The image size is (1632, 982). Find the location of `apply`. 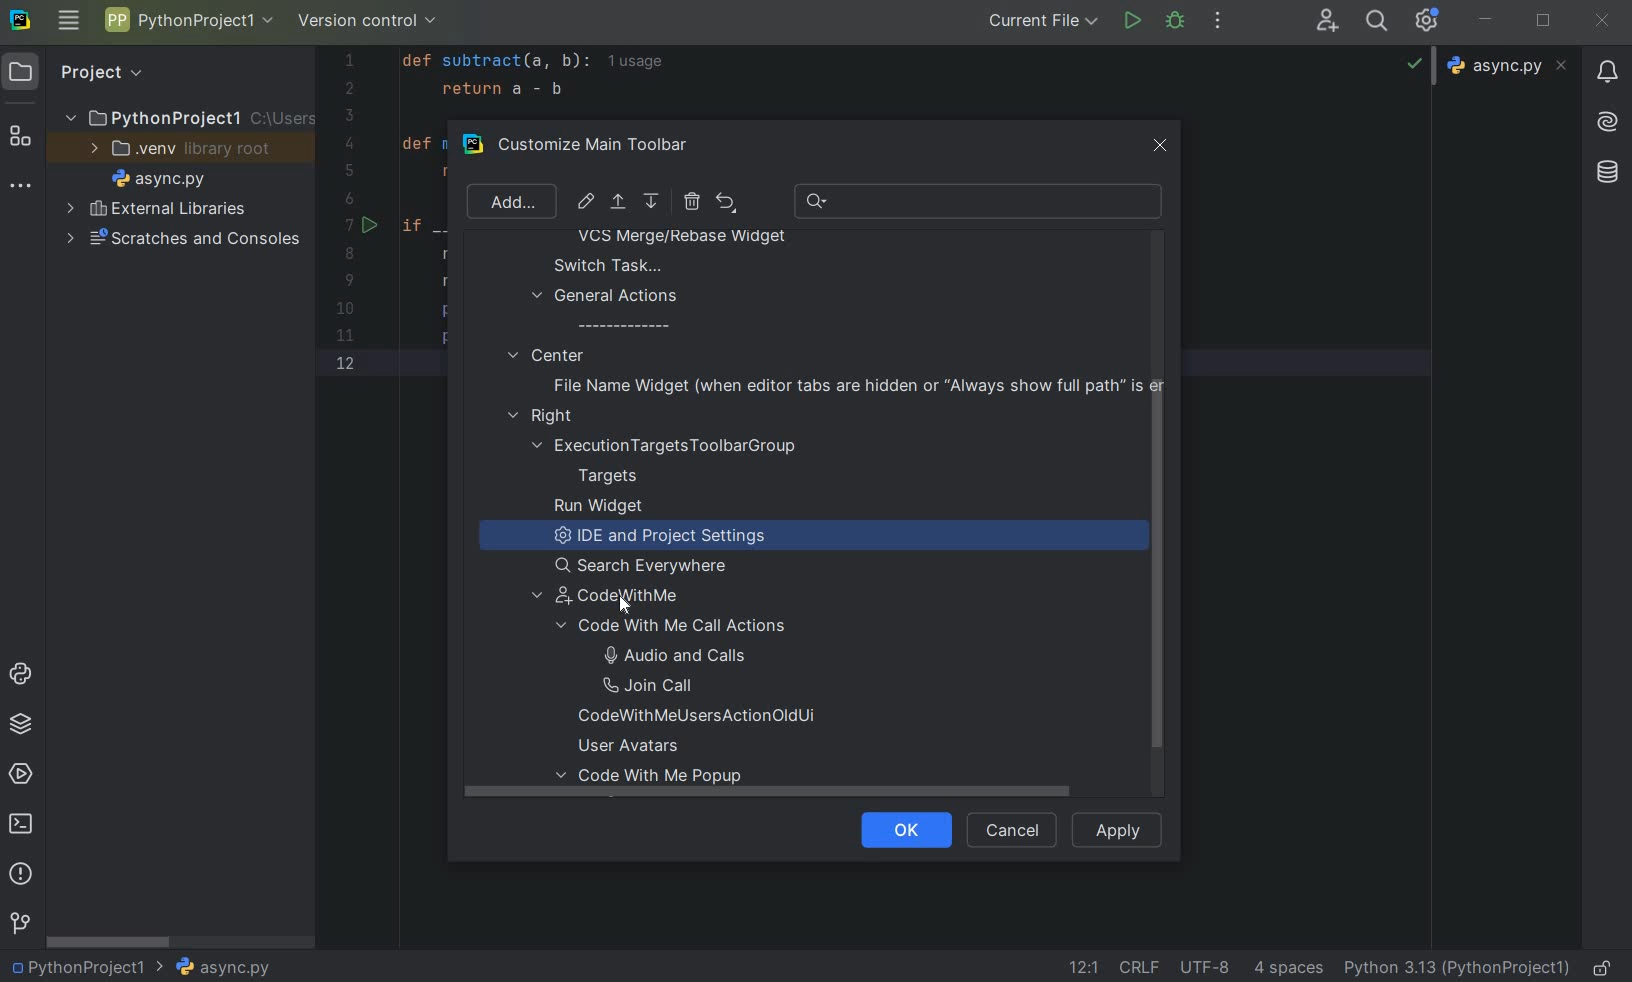

apply is located at coordinates (1118, 829).